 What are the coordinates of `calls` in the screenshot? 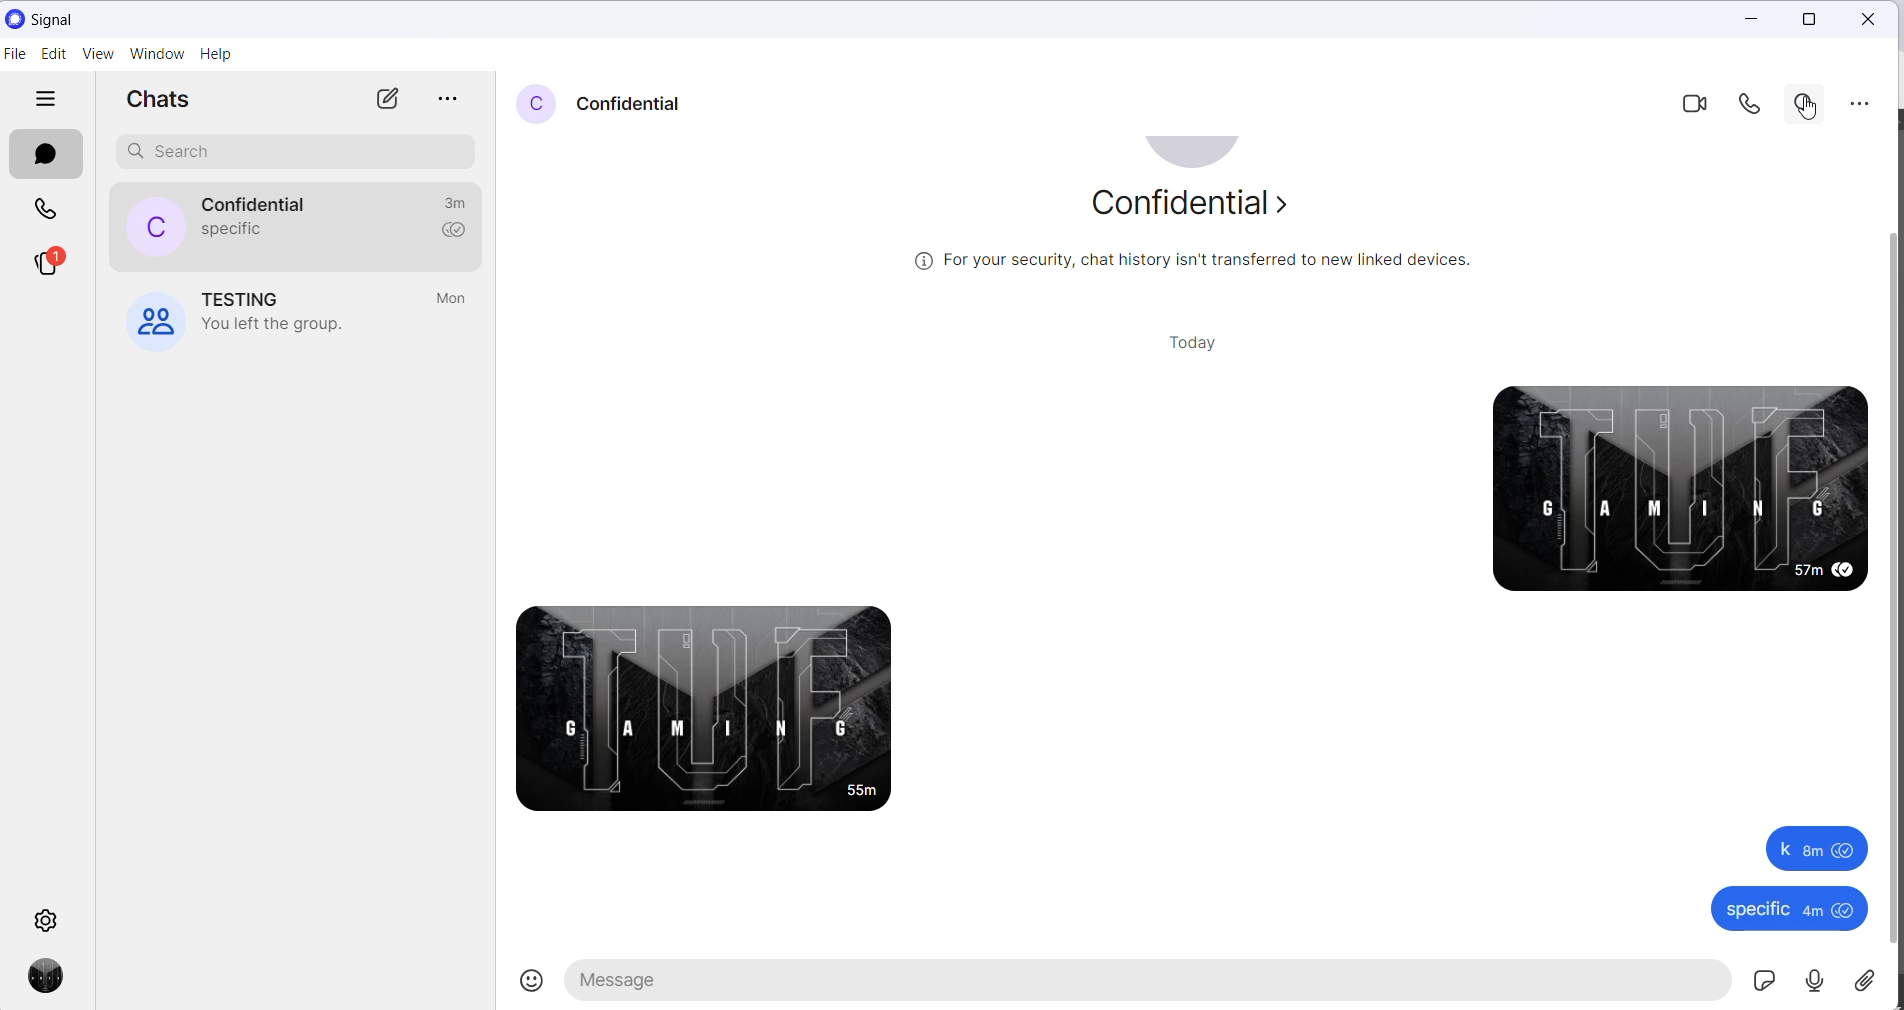 It's located at (49, 209).